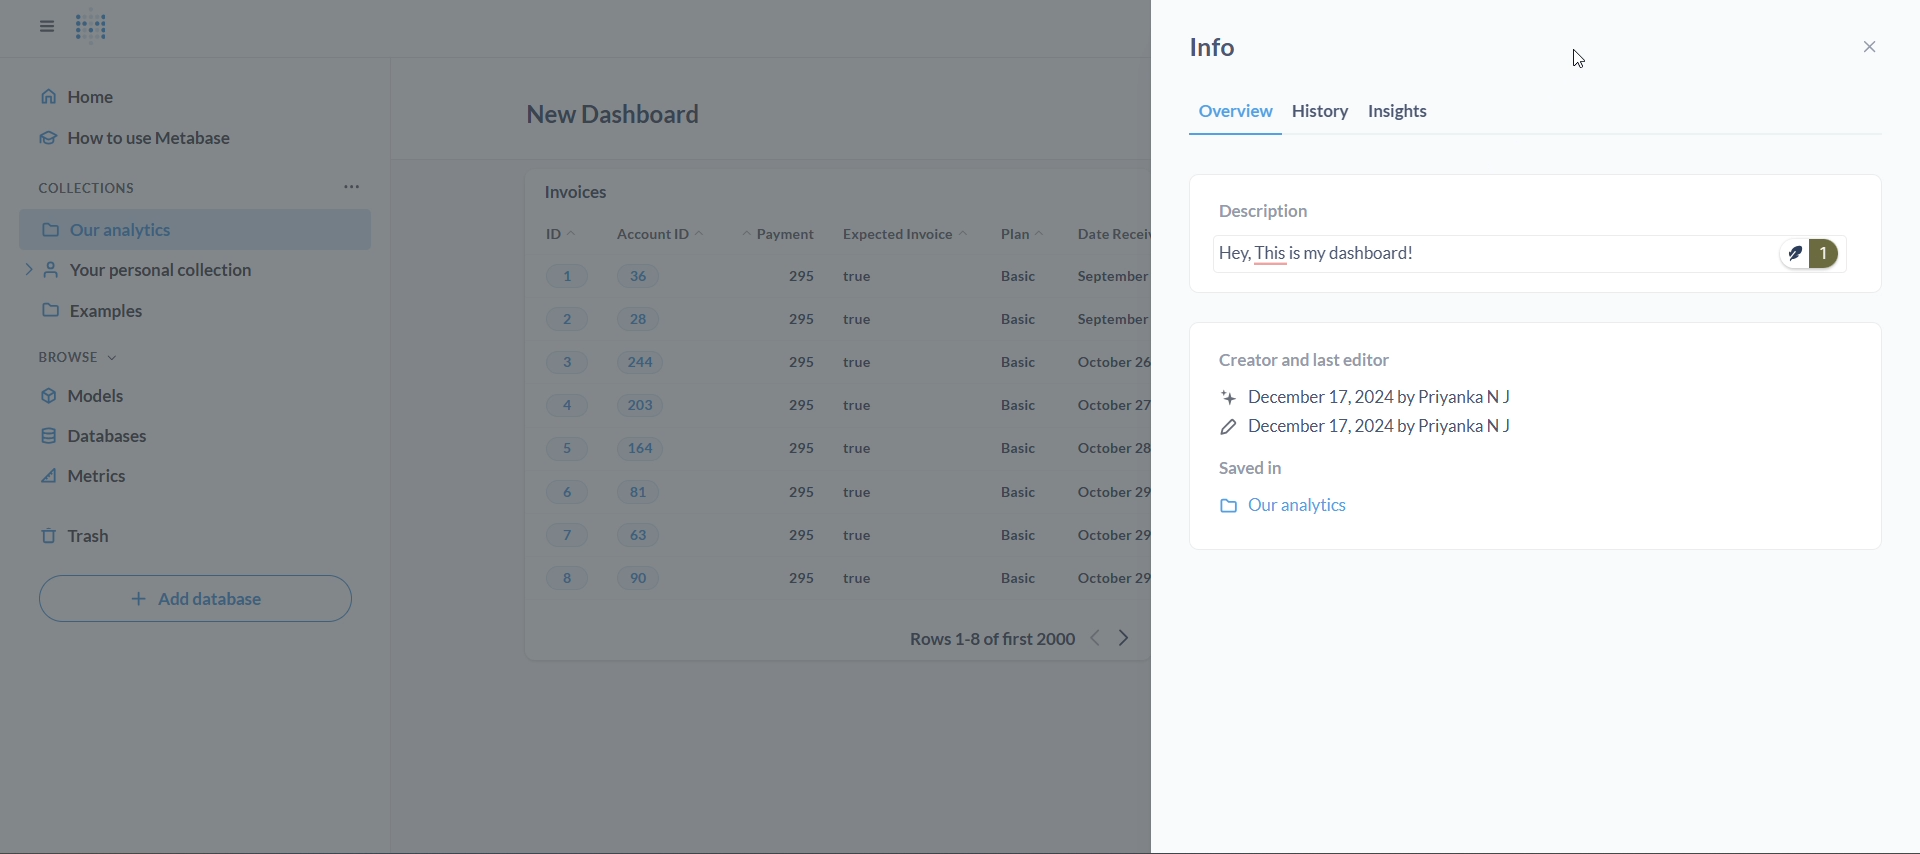 This screenshot has width=1920, height=854. Describe the element at coordinates (1588, 62) in the screenshot. I see `cursor` at that location.